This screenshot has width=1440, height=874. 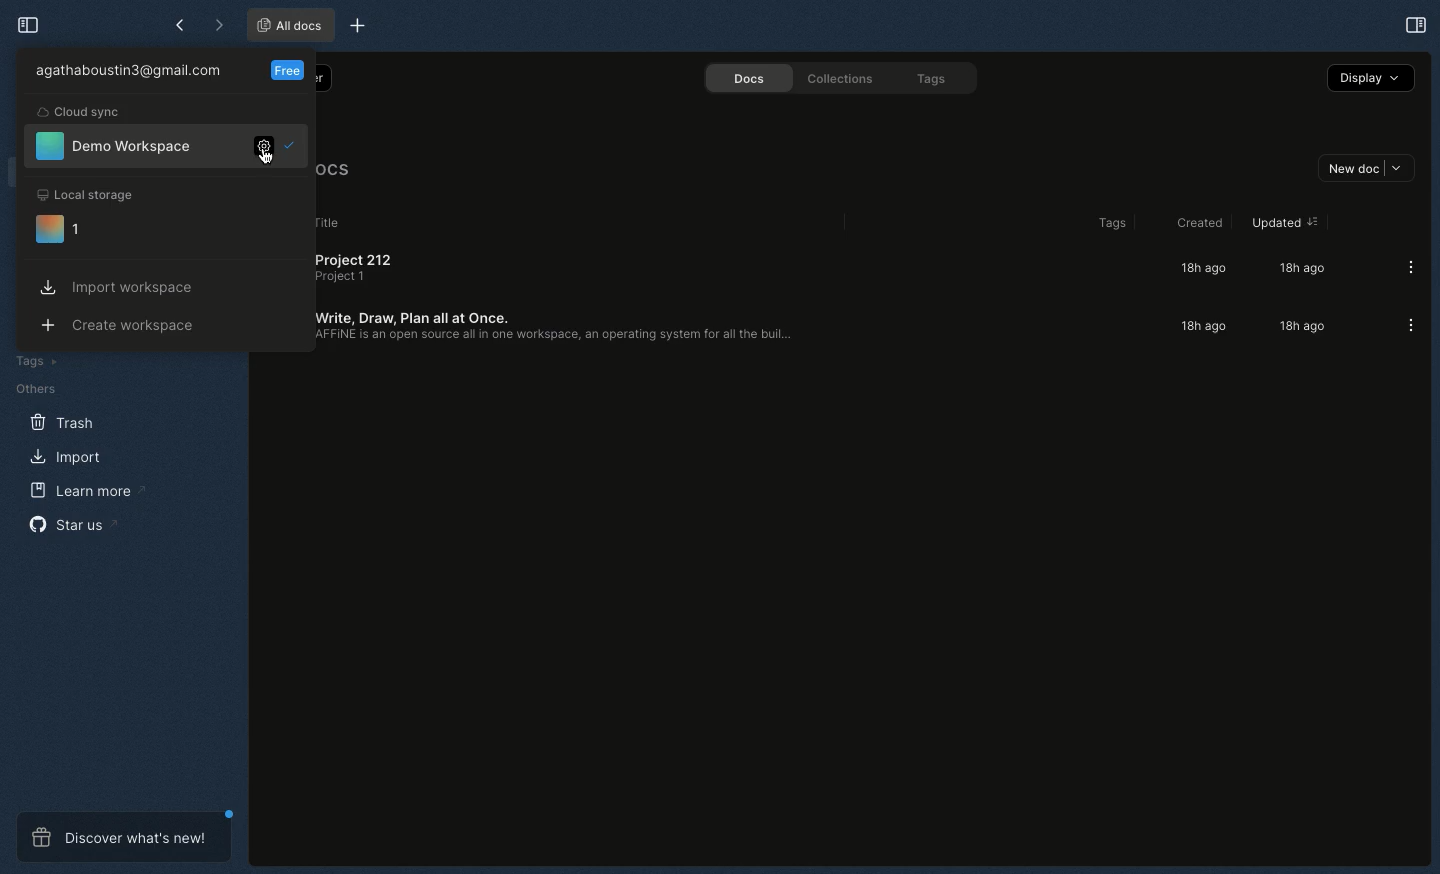 What do you see at coordinates (215, 24) in the screenshot?
I see `Forward` at bounding box center [215, 24].